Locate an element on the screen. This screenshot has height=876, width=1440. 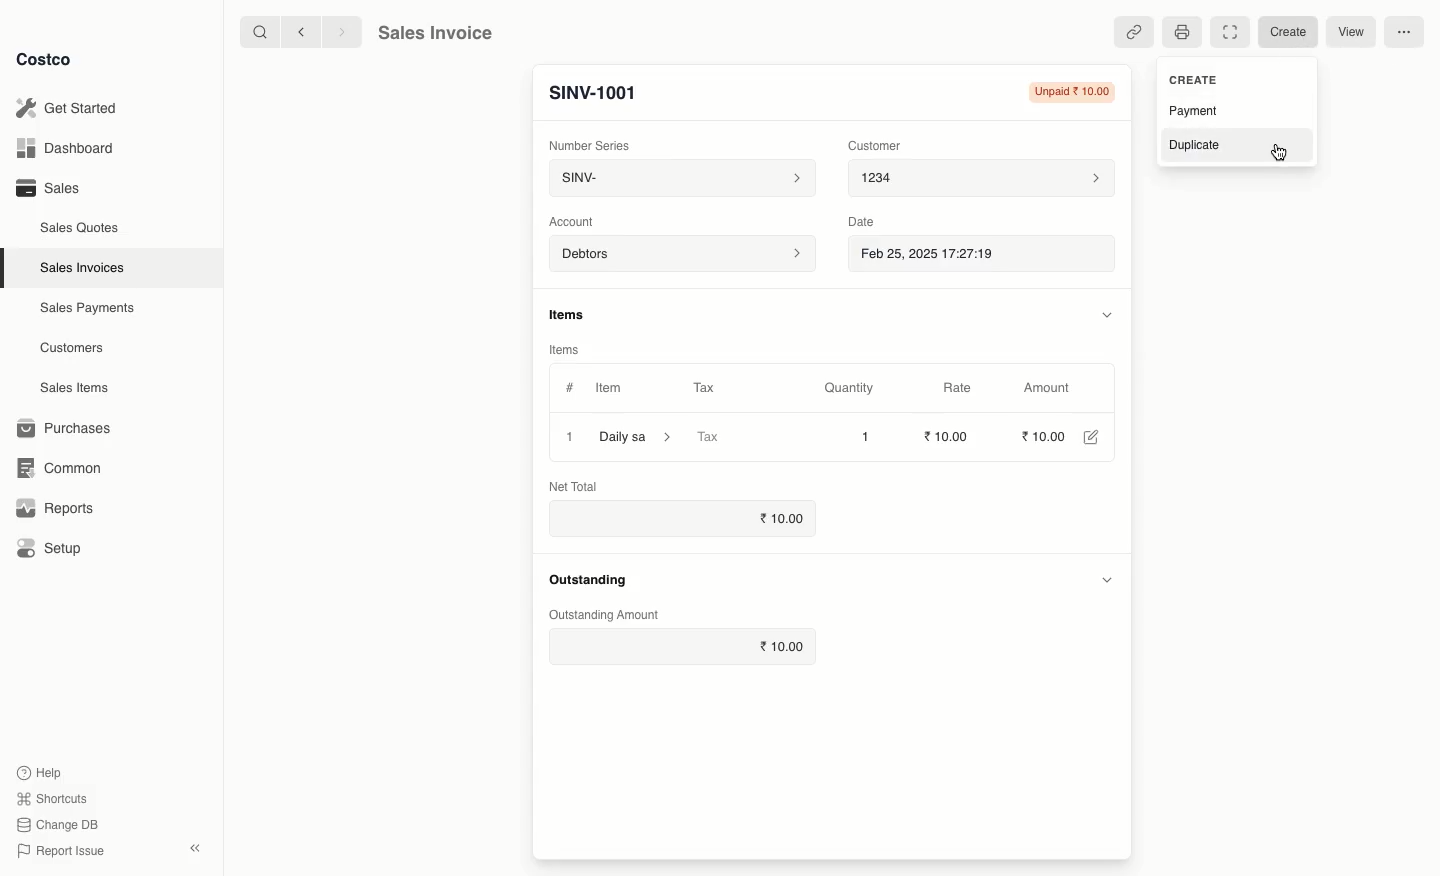
Debtors is located at coordinates (681, 255).